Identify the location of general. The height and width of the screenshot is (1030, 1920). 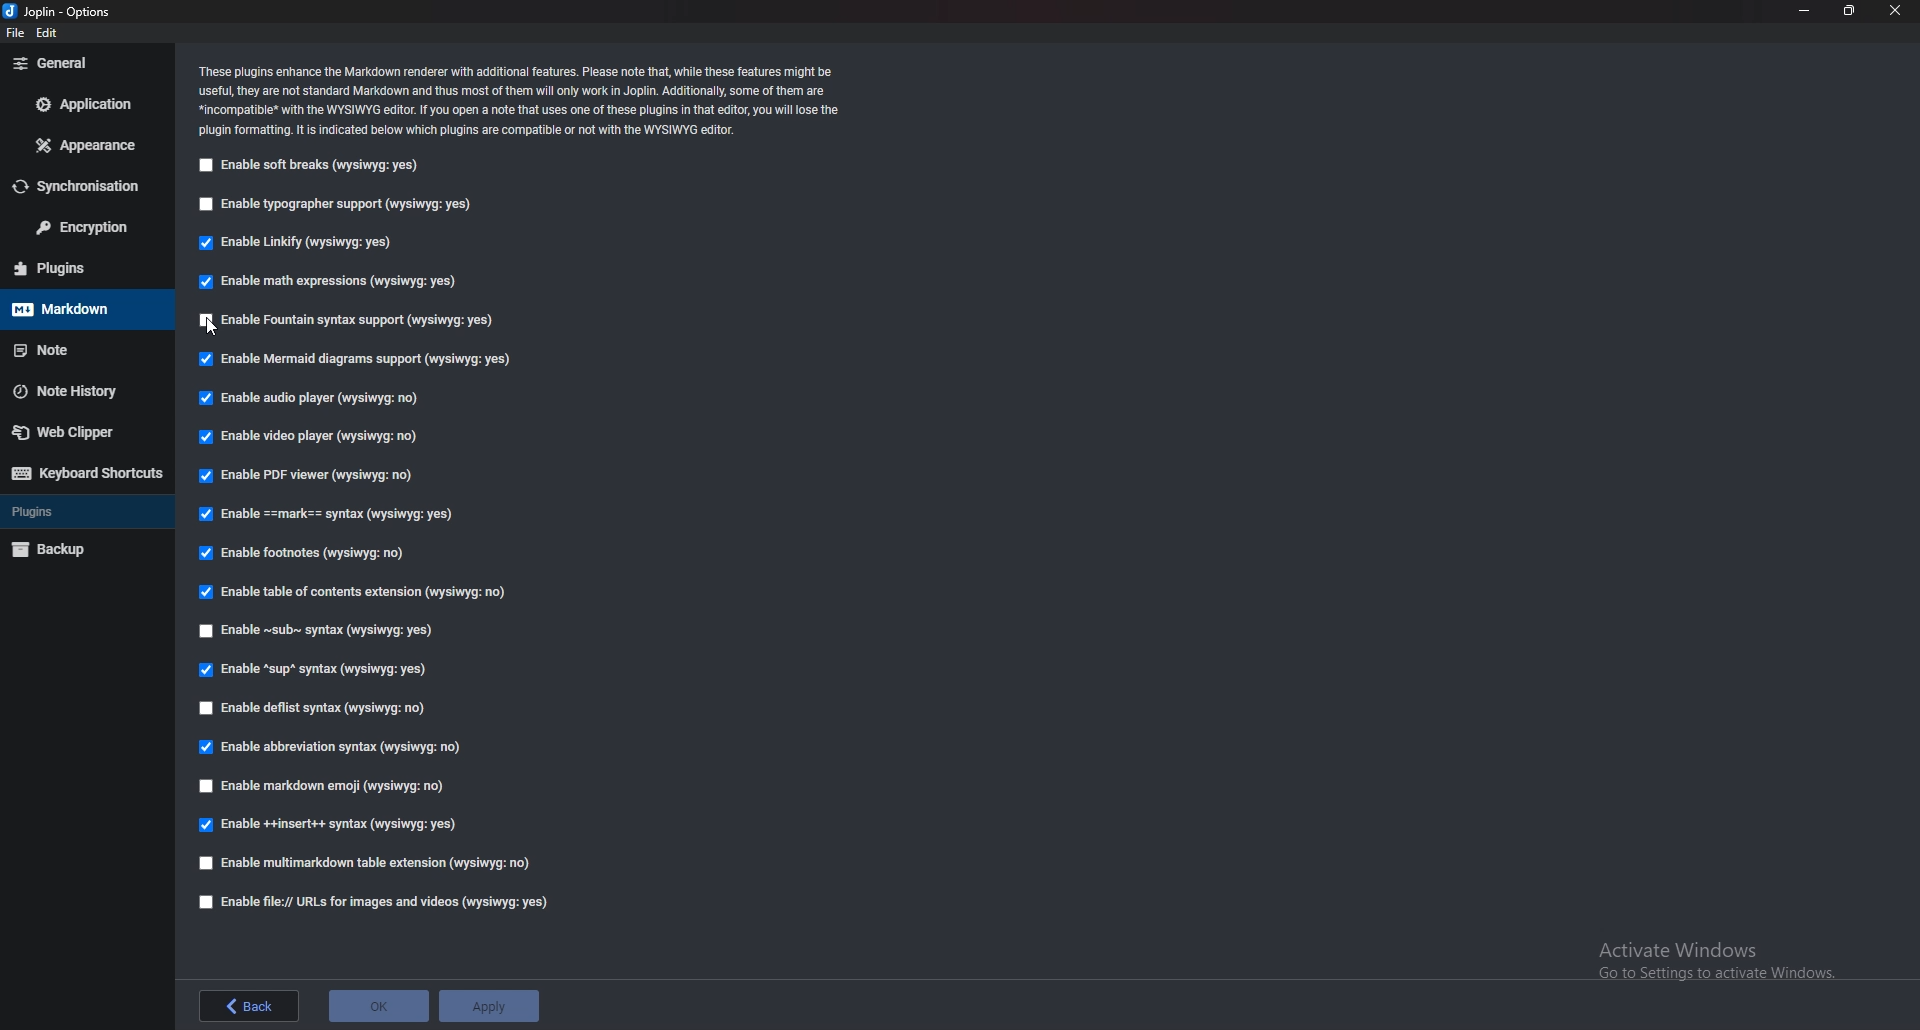
(88, 64).